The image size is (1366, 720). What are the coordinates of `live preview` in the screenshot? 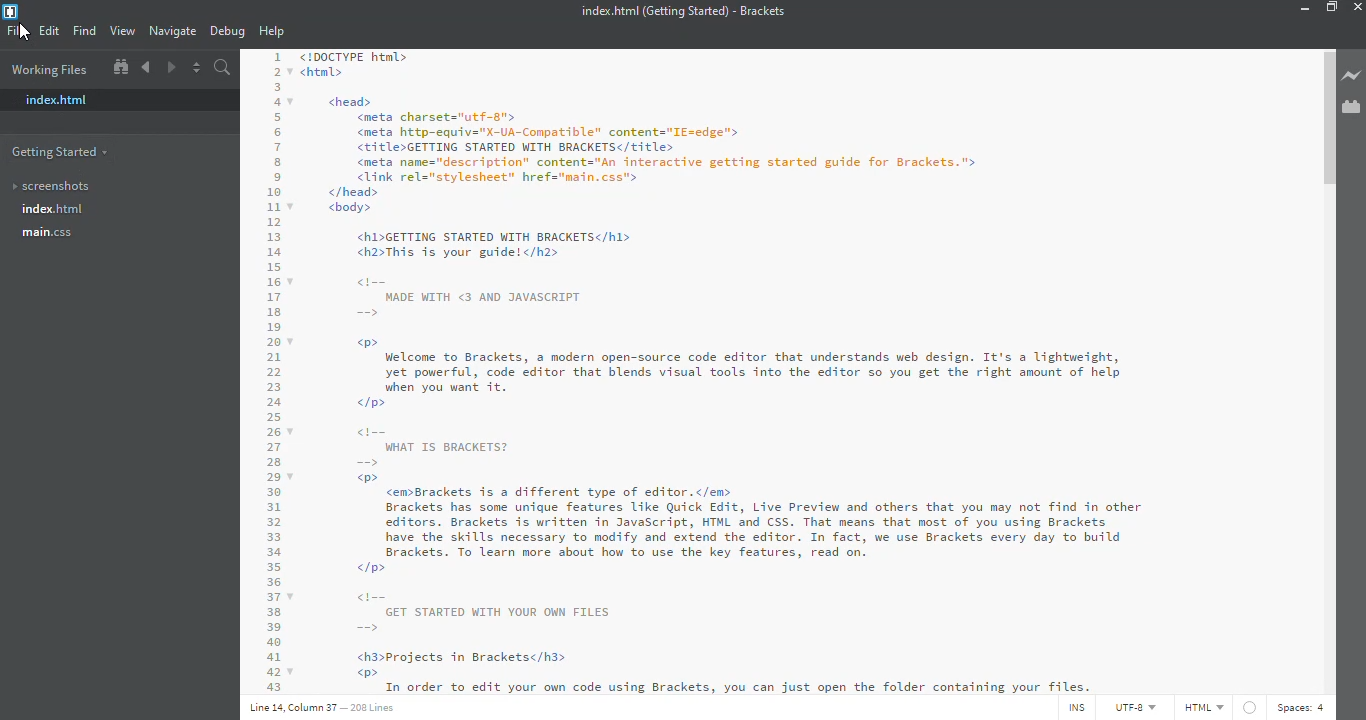 It's located at (1352, 74).